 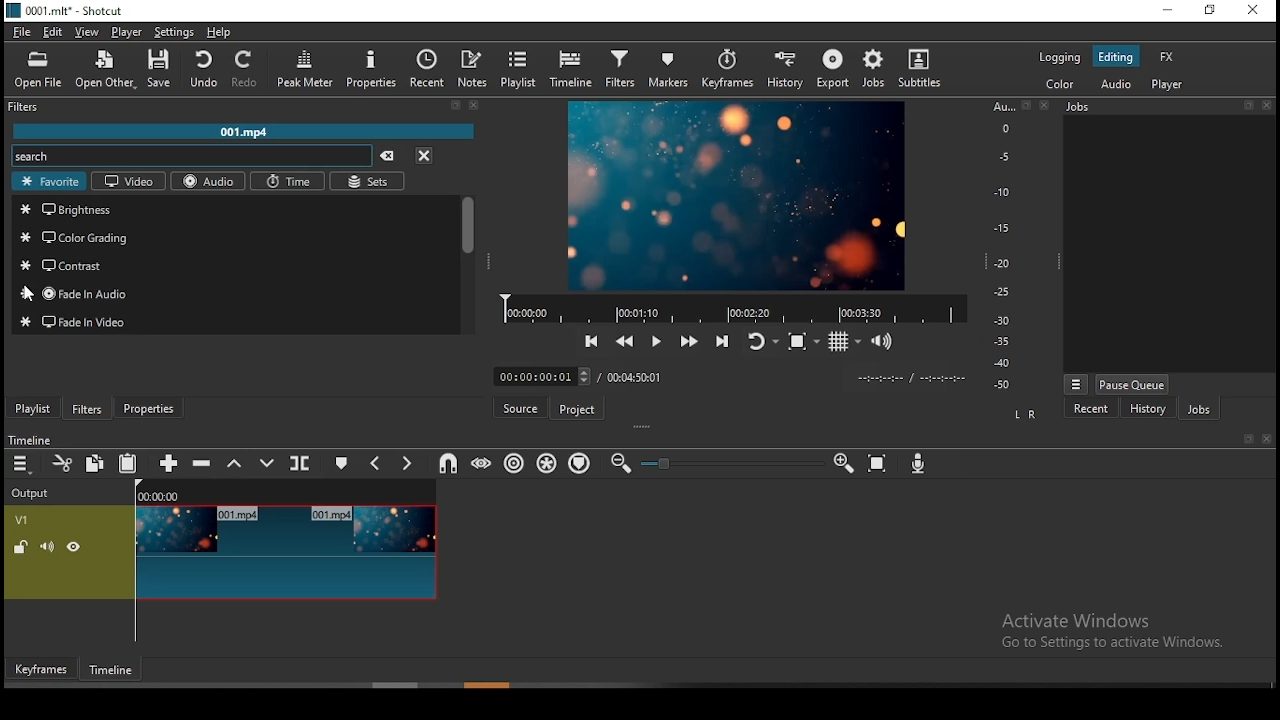 What do you see at coordinates (469, 262) in the screenshot?
I see `scroll bar` at bounding box center [469, 262].